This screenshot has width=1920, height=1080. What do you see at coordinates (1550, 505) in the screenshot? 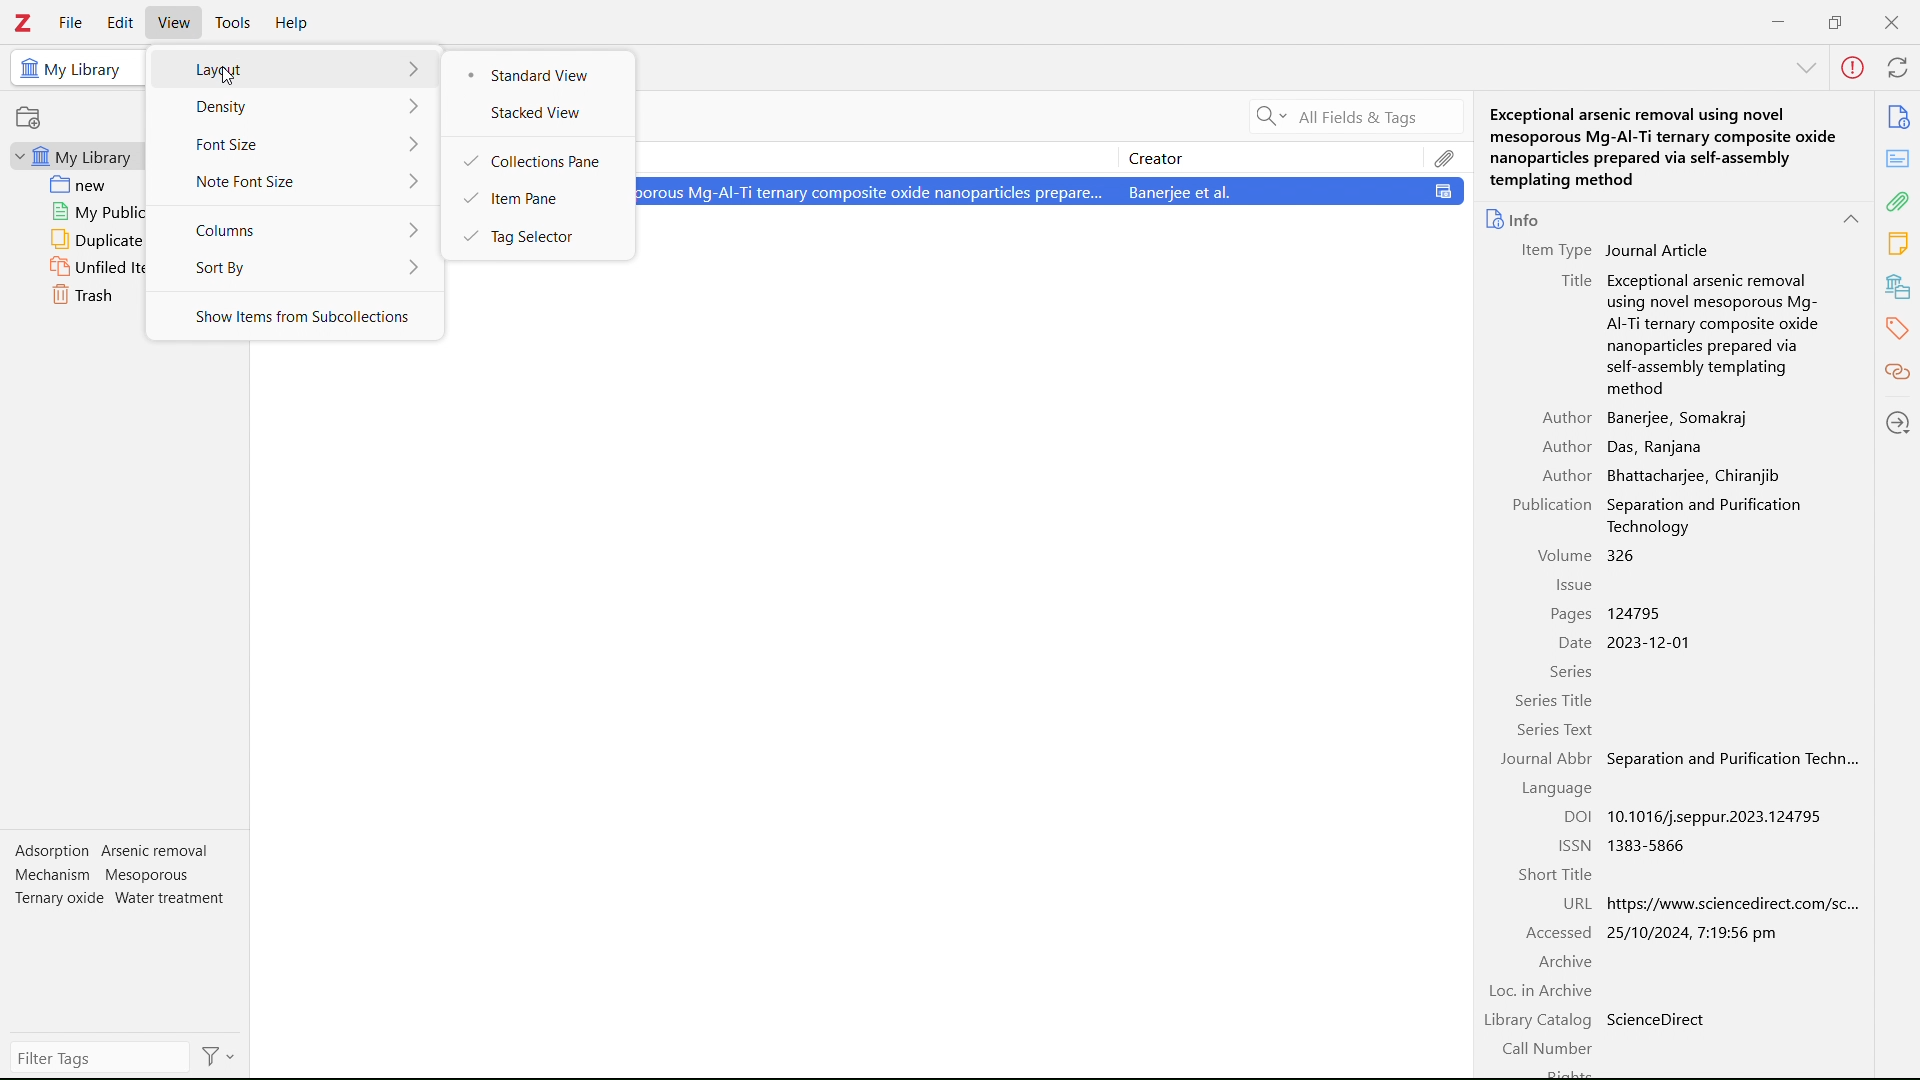
I see `Publication` at bounding box center [1550, 505].